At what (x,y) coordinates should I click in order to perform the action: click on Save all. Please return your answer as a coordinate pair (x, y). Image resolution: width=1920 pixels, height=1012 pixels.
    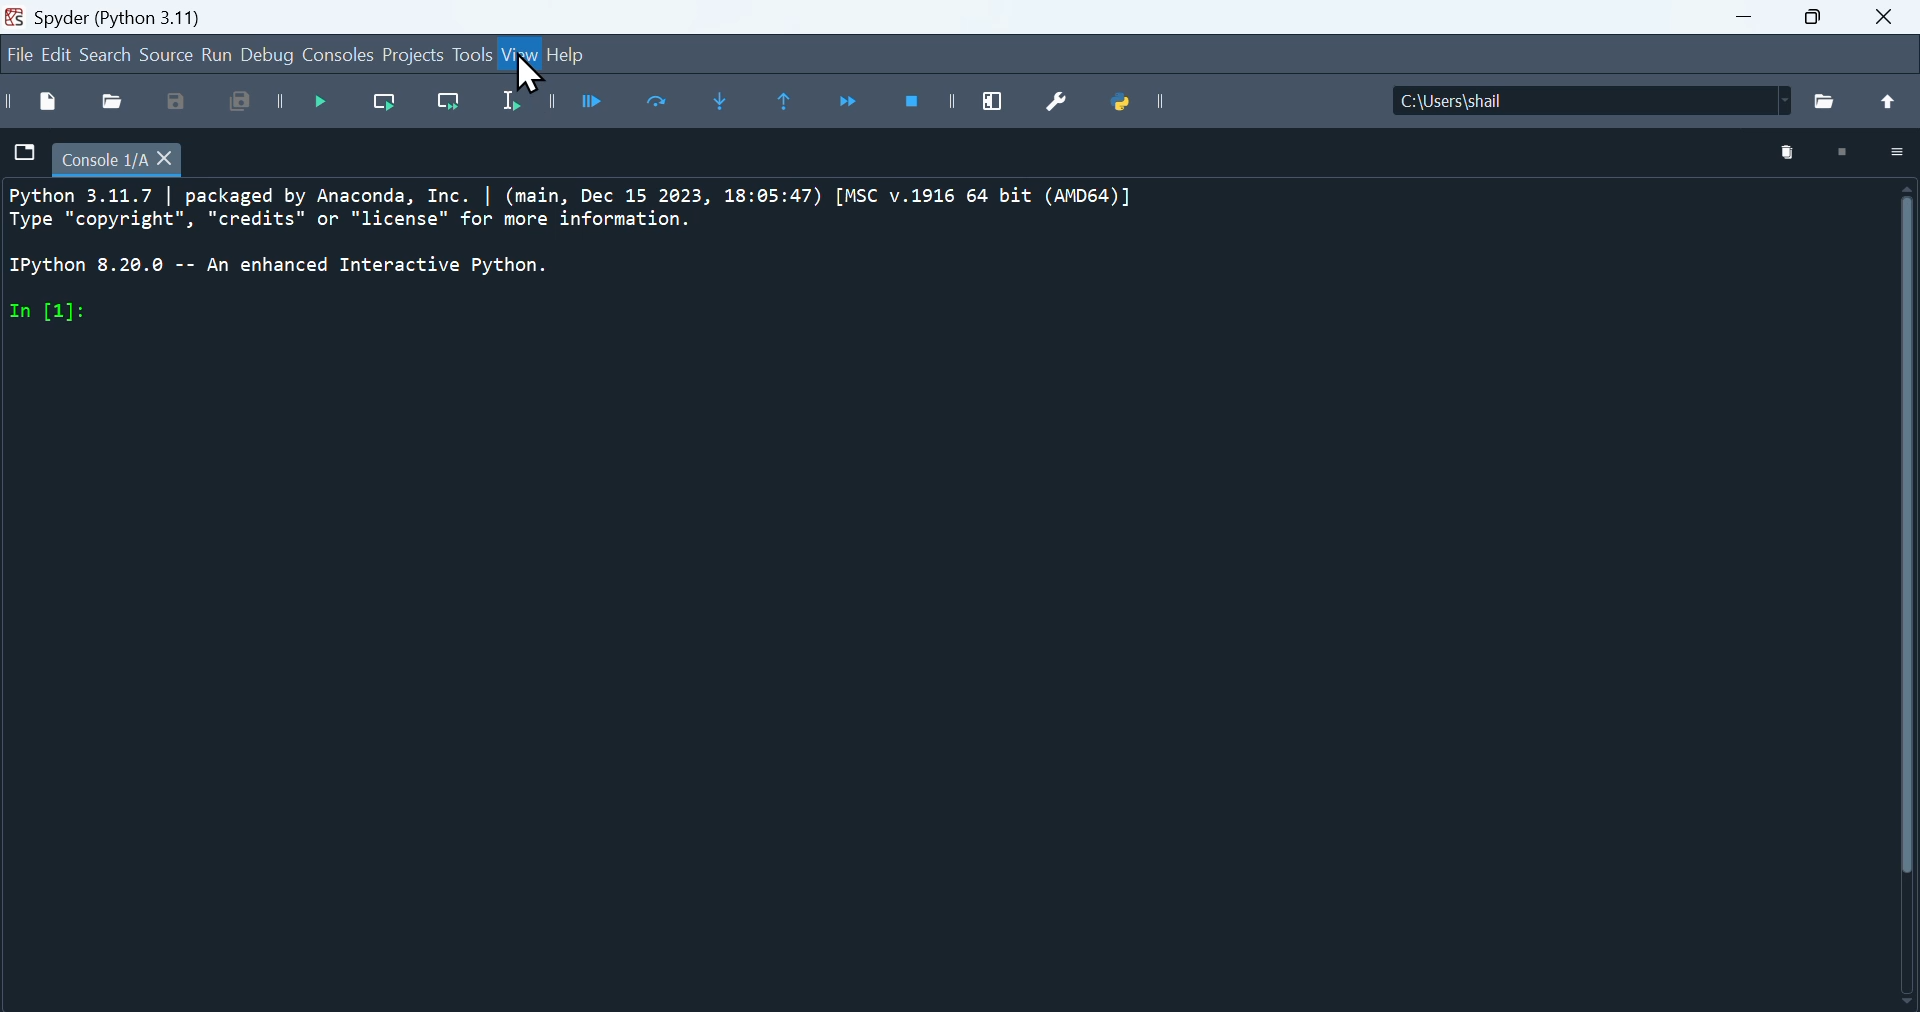
    Looking at the image, I should click on (249, 105).